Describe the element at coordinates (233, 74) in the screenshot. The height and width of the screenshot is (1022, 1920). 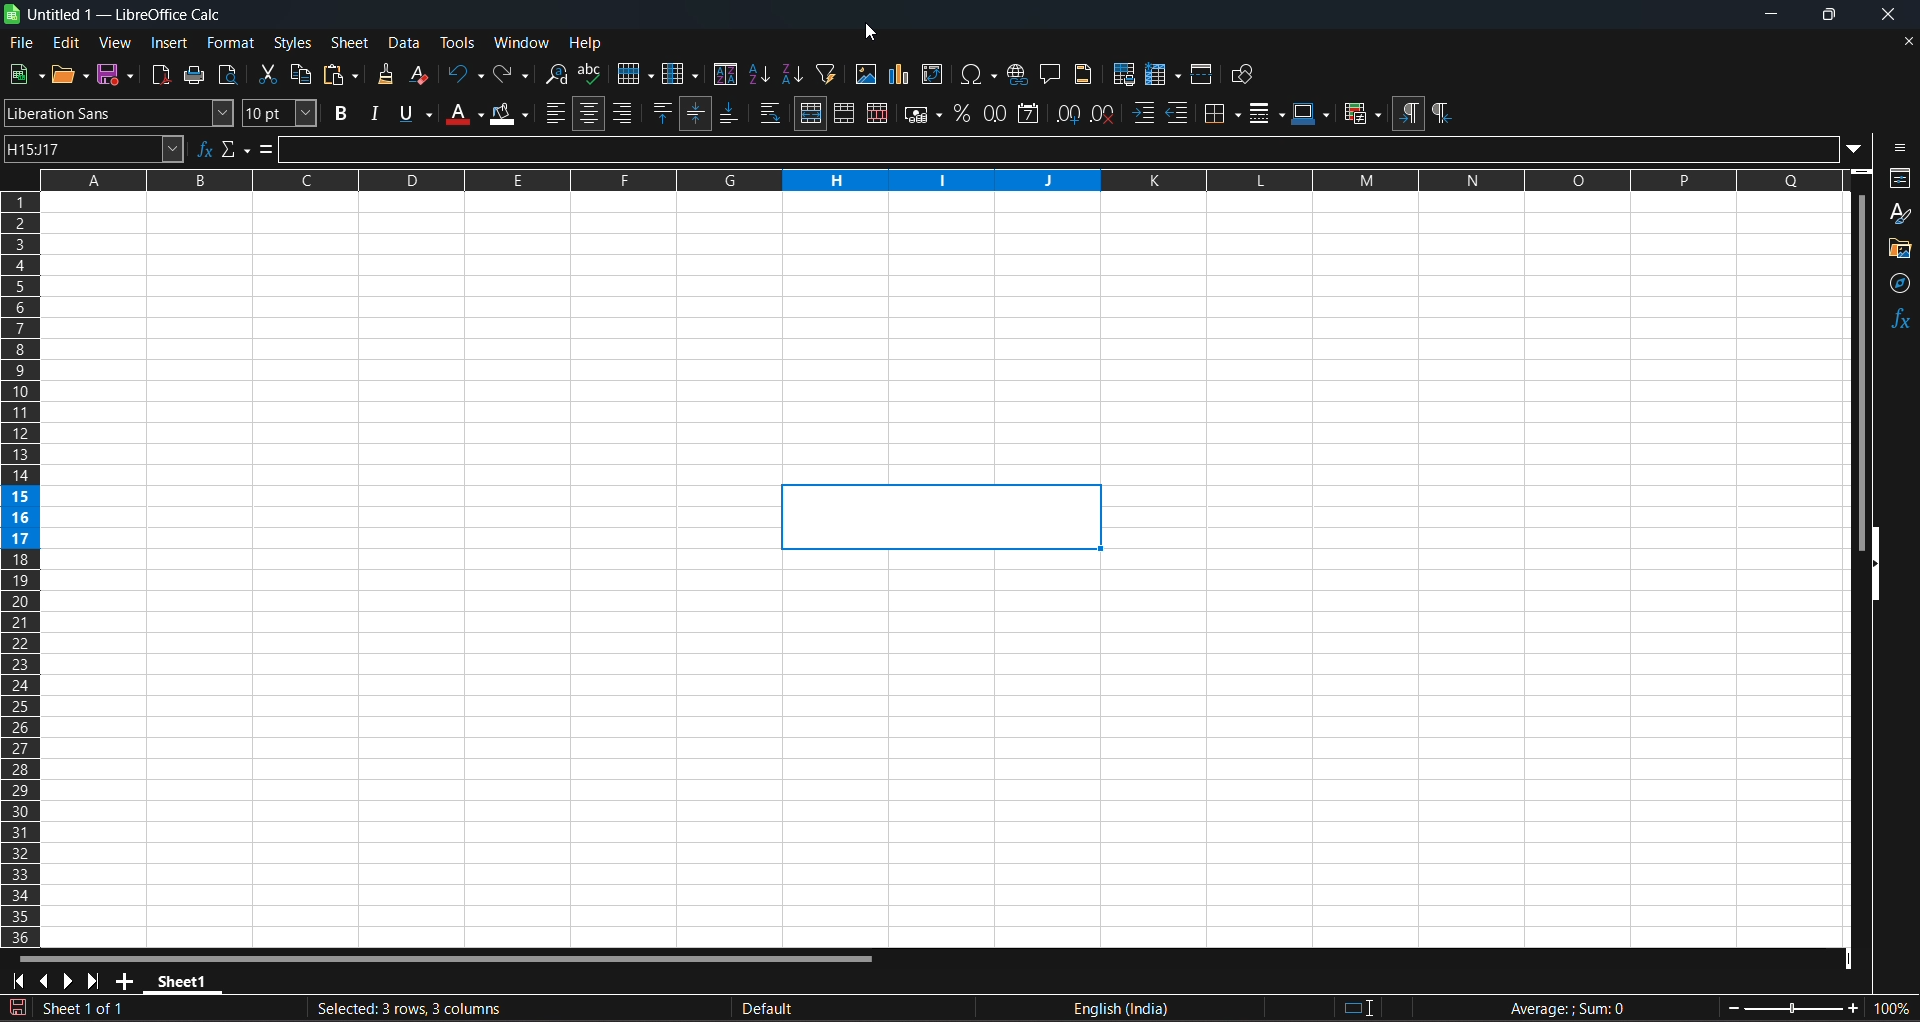
I see `toggle print` at that location.